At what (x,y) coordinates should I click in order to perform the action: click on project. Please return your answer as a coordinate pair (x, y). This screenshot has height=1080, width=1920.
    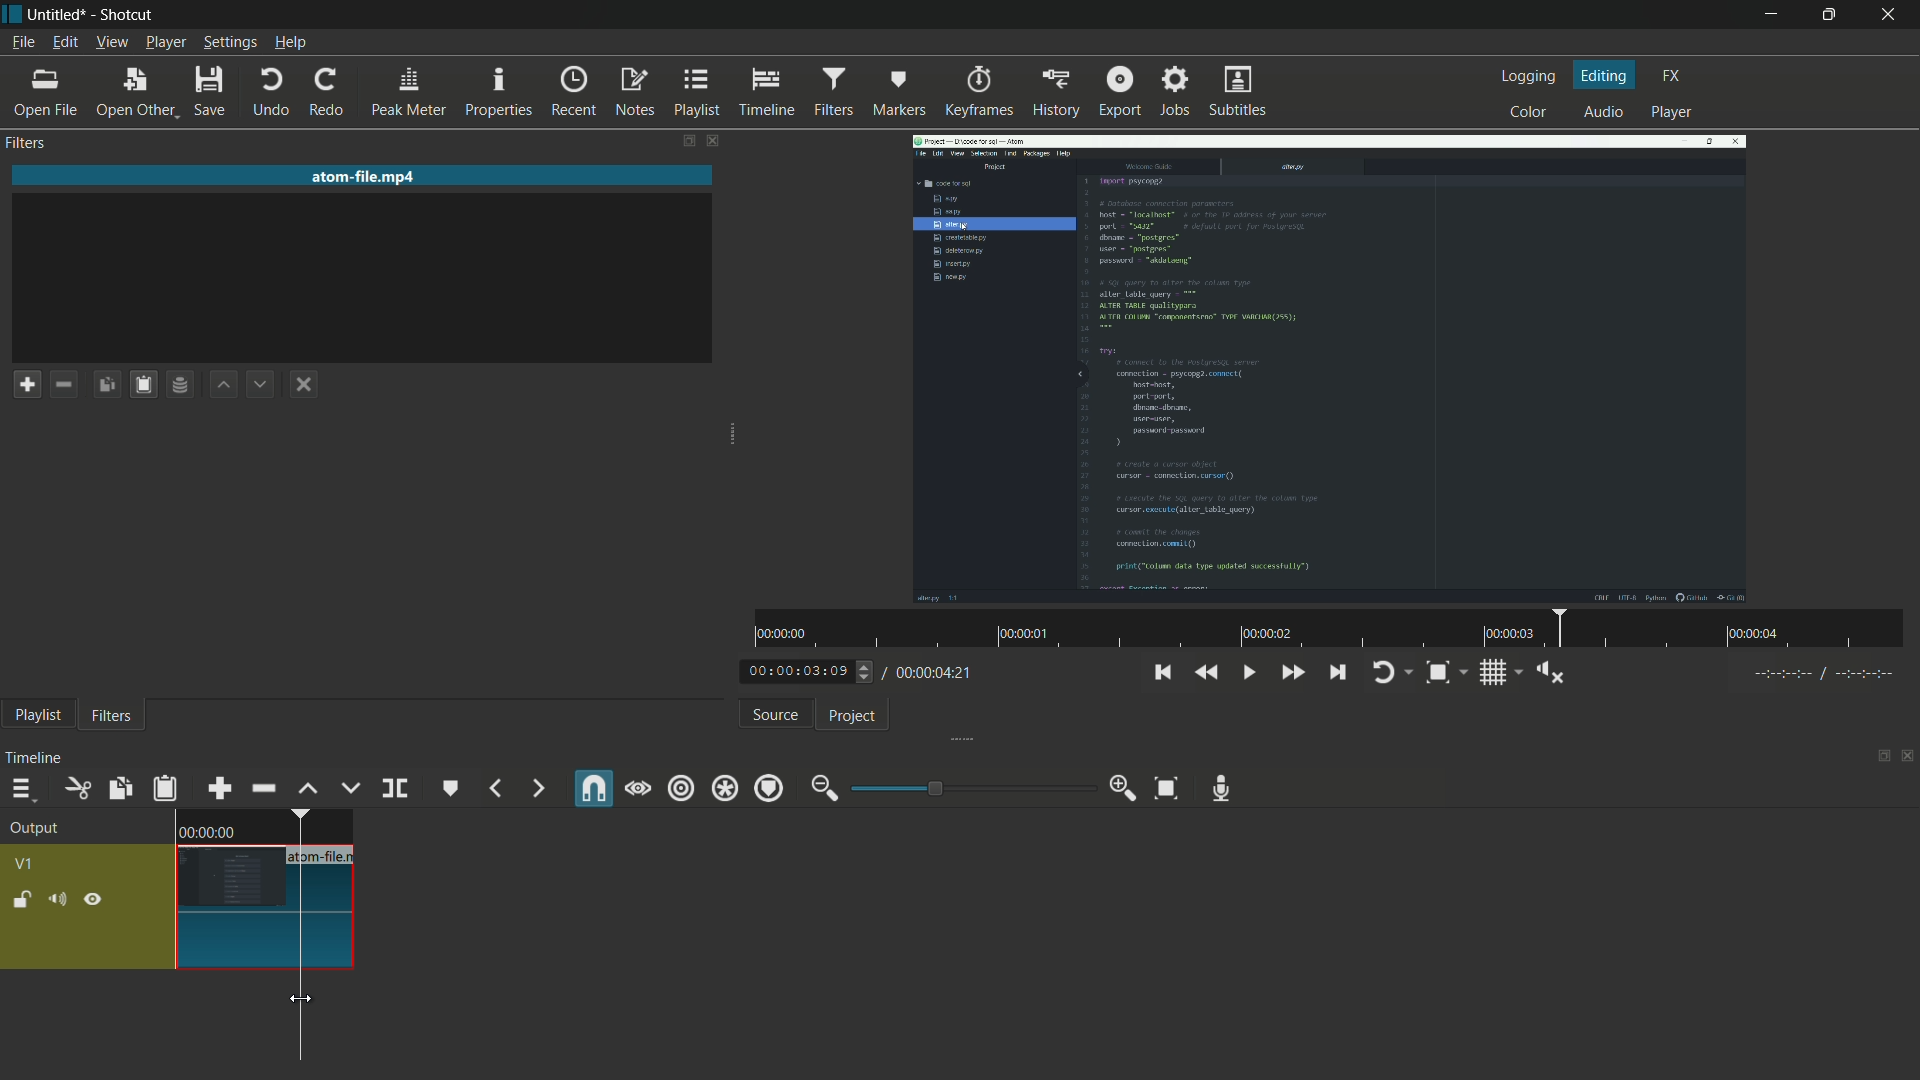
    Looking at the image, I should click on (851, 717).